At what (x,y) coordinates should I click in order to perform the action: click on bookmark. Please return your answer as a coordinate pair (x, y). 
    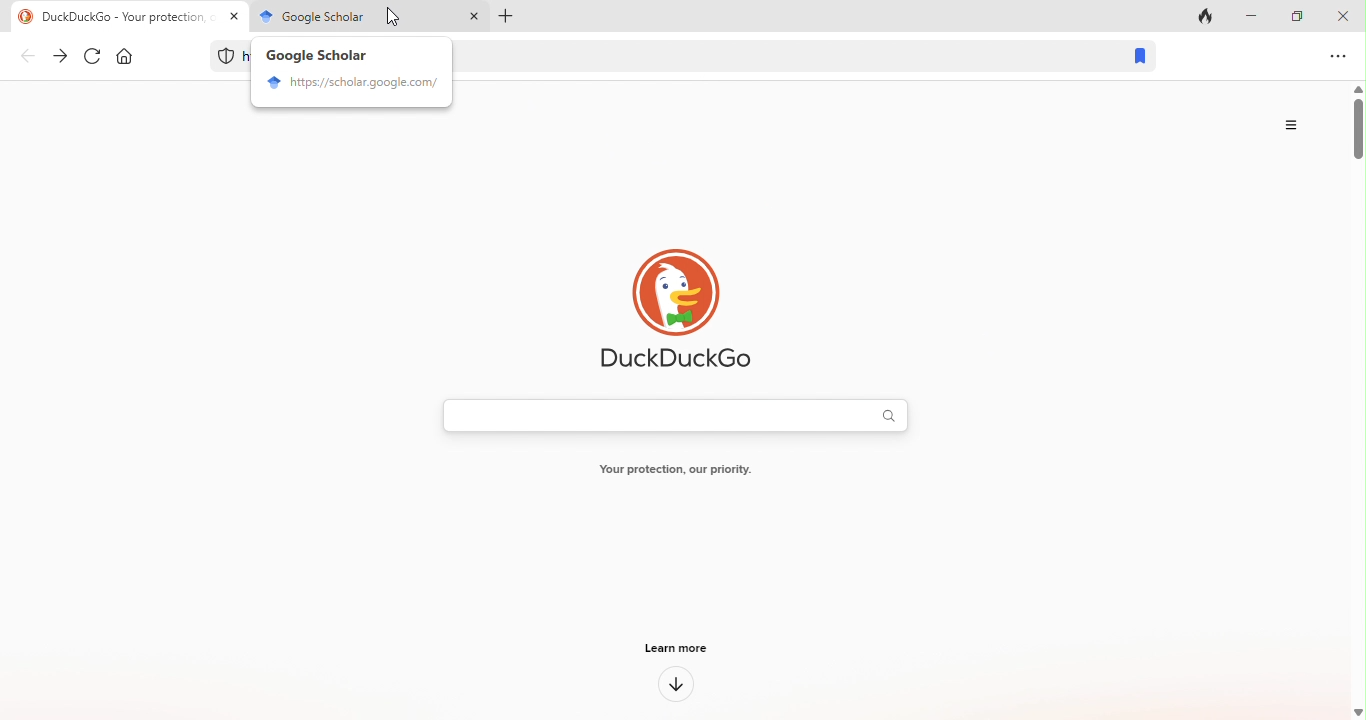
    Looking at the image, I should click on (1134, 57).